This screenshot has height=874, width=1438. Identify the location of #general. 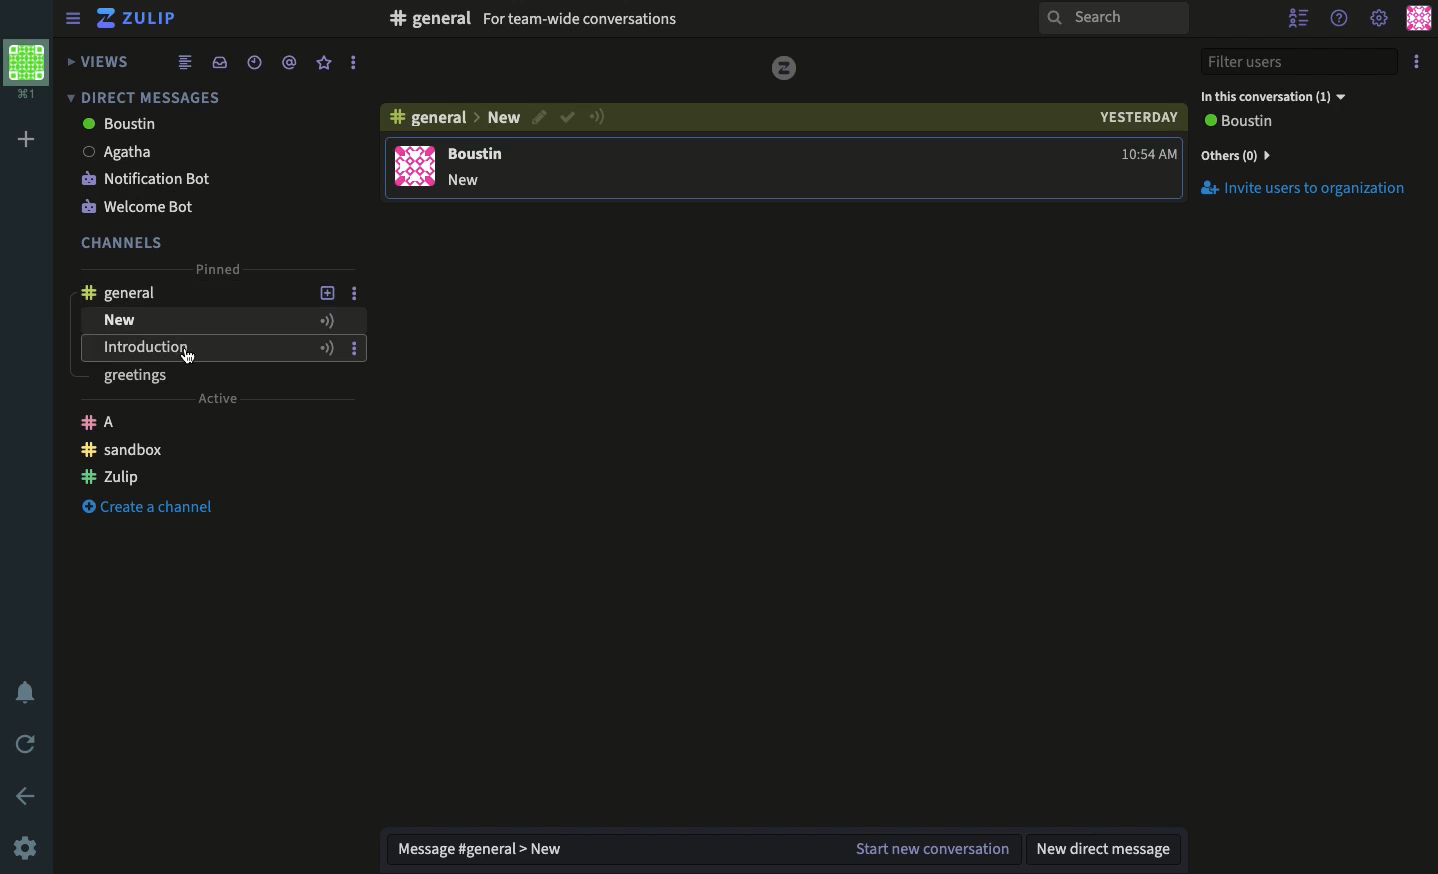
(425, 117).